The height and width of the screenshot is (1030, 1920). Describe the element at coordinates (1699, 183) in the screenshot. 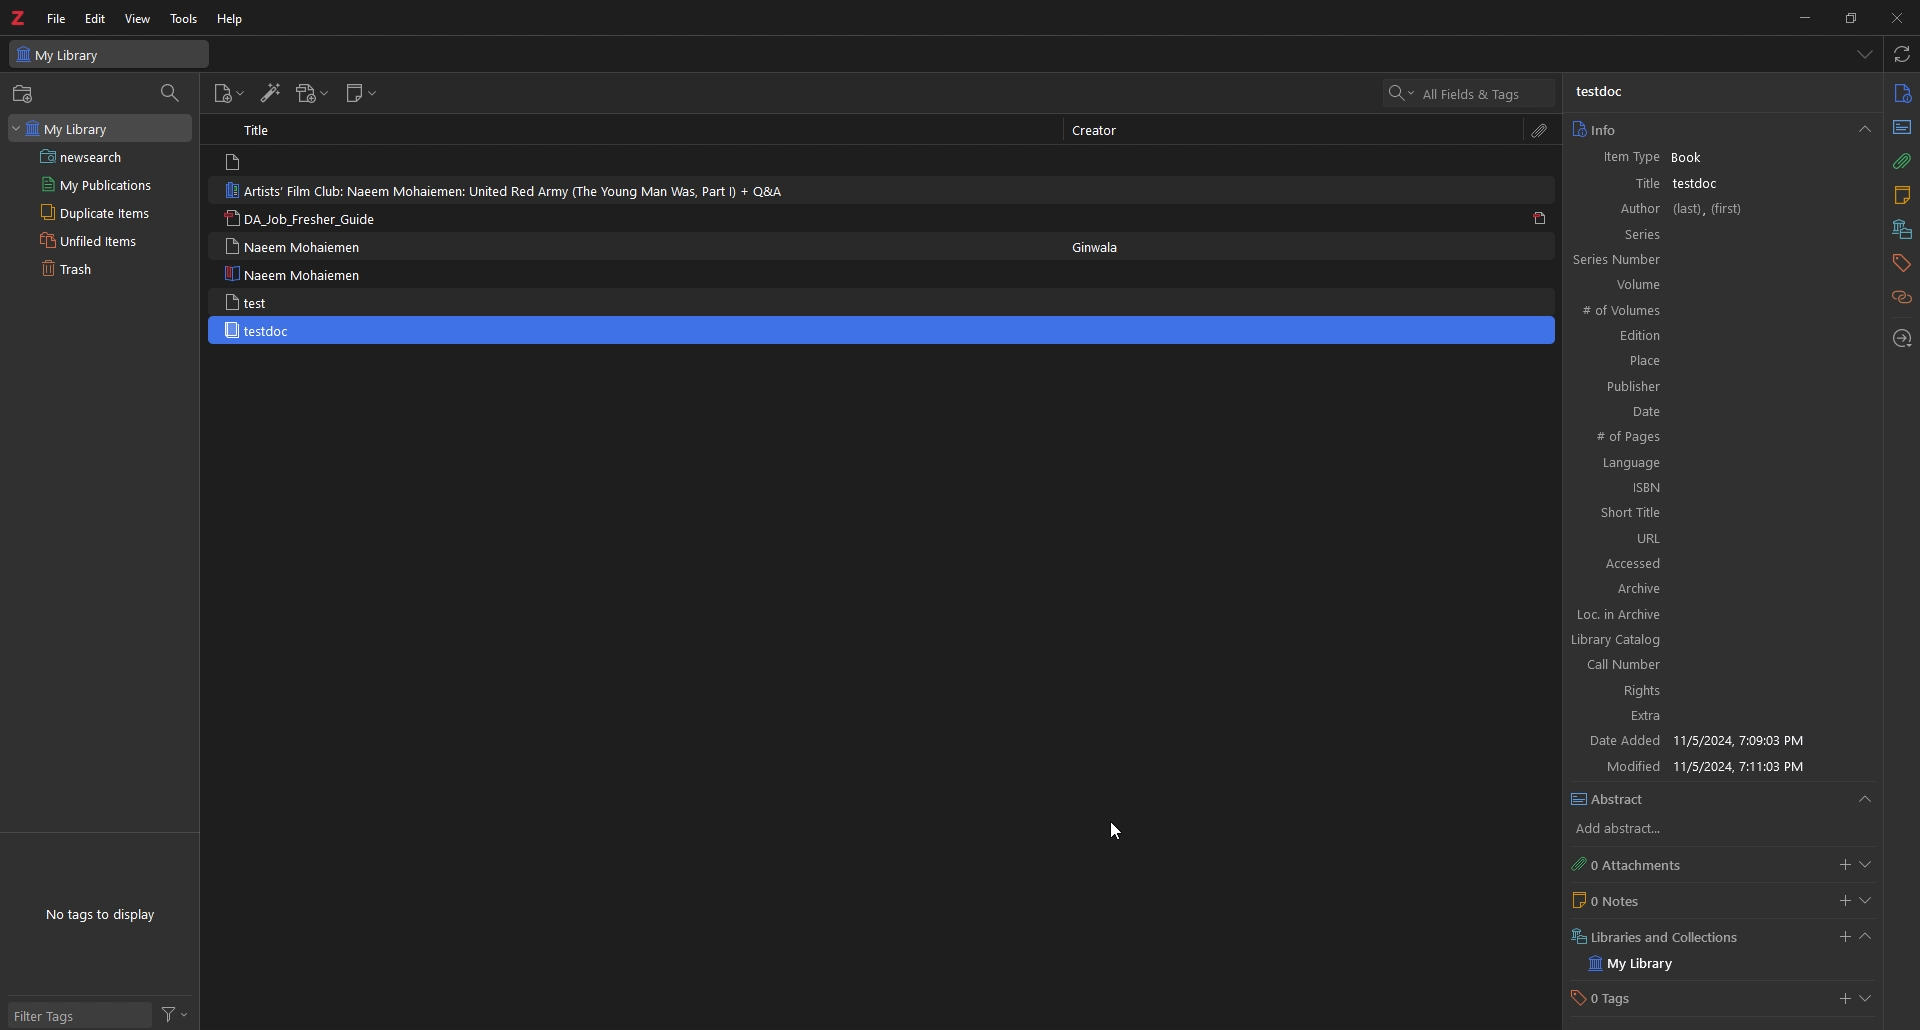

I see `testdoc` at that location.